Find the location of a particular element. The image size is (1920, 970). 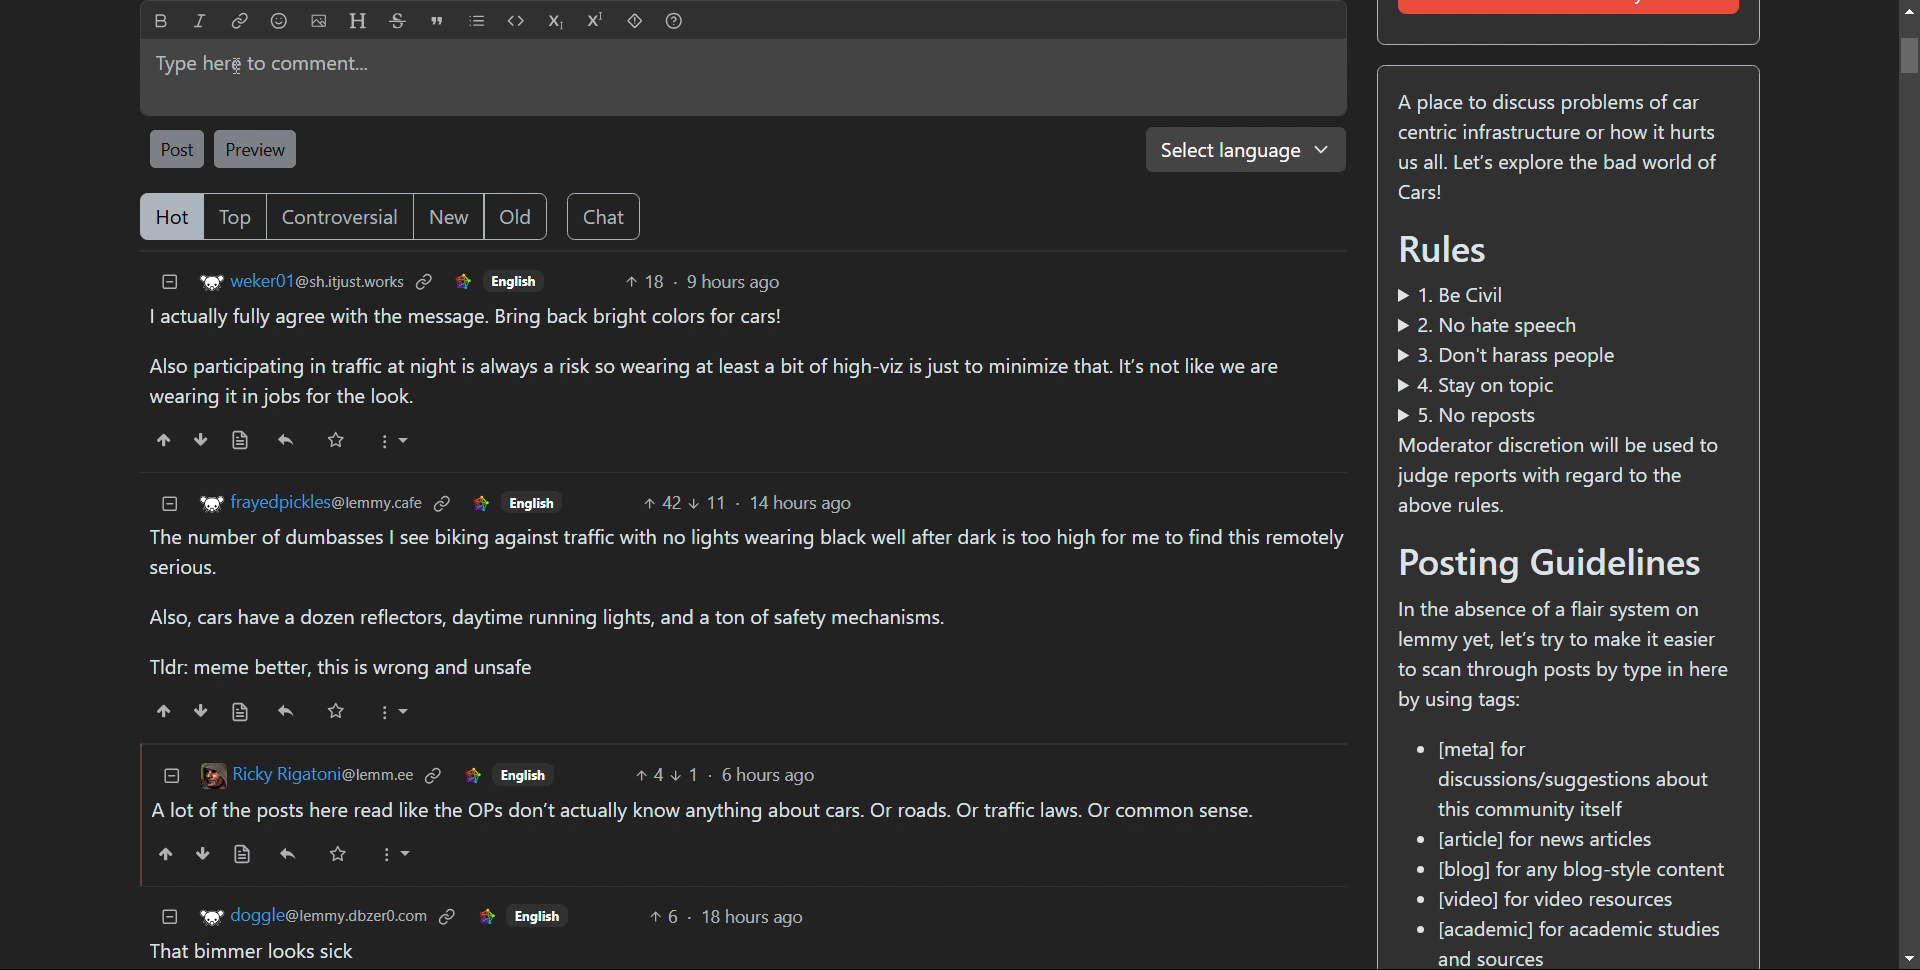

More is located at coordinates (394, 711).